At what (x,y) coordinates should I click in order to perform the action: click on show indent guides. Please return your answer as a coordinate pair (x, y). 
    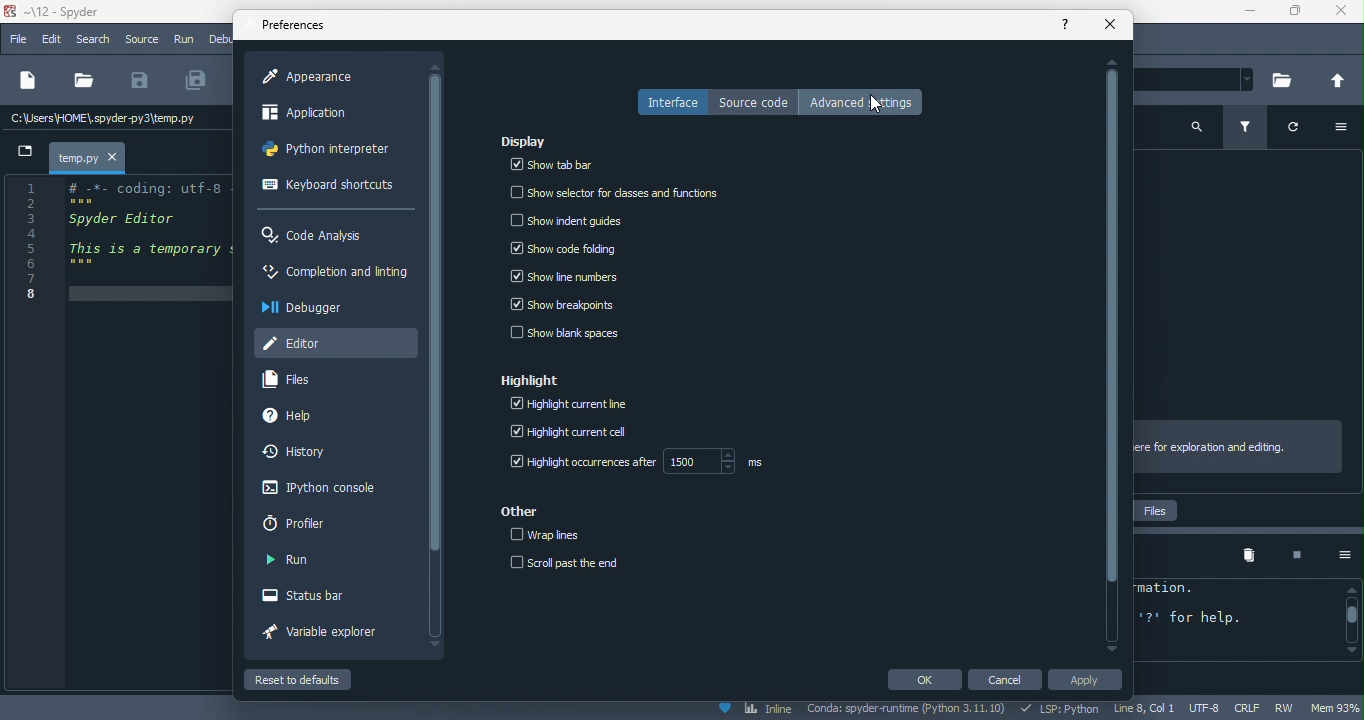
    Looking at the image, I should click on (567, 221).